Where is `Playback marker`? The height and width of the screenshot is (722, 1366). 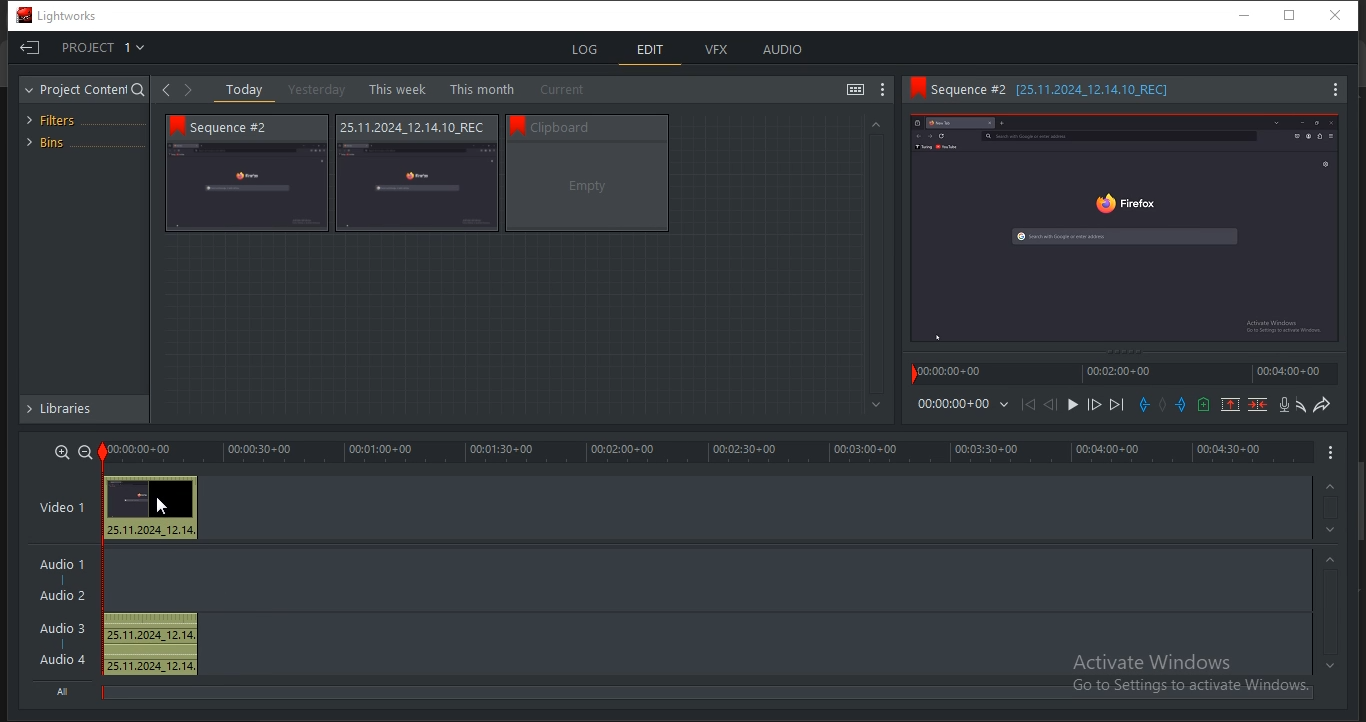 Playback marker is located at coordinates (907, 375).